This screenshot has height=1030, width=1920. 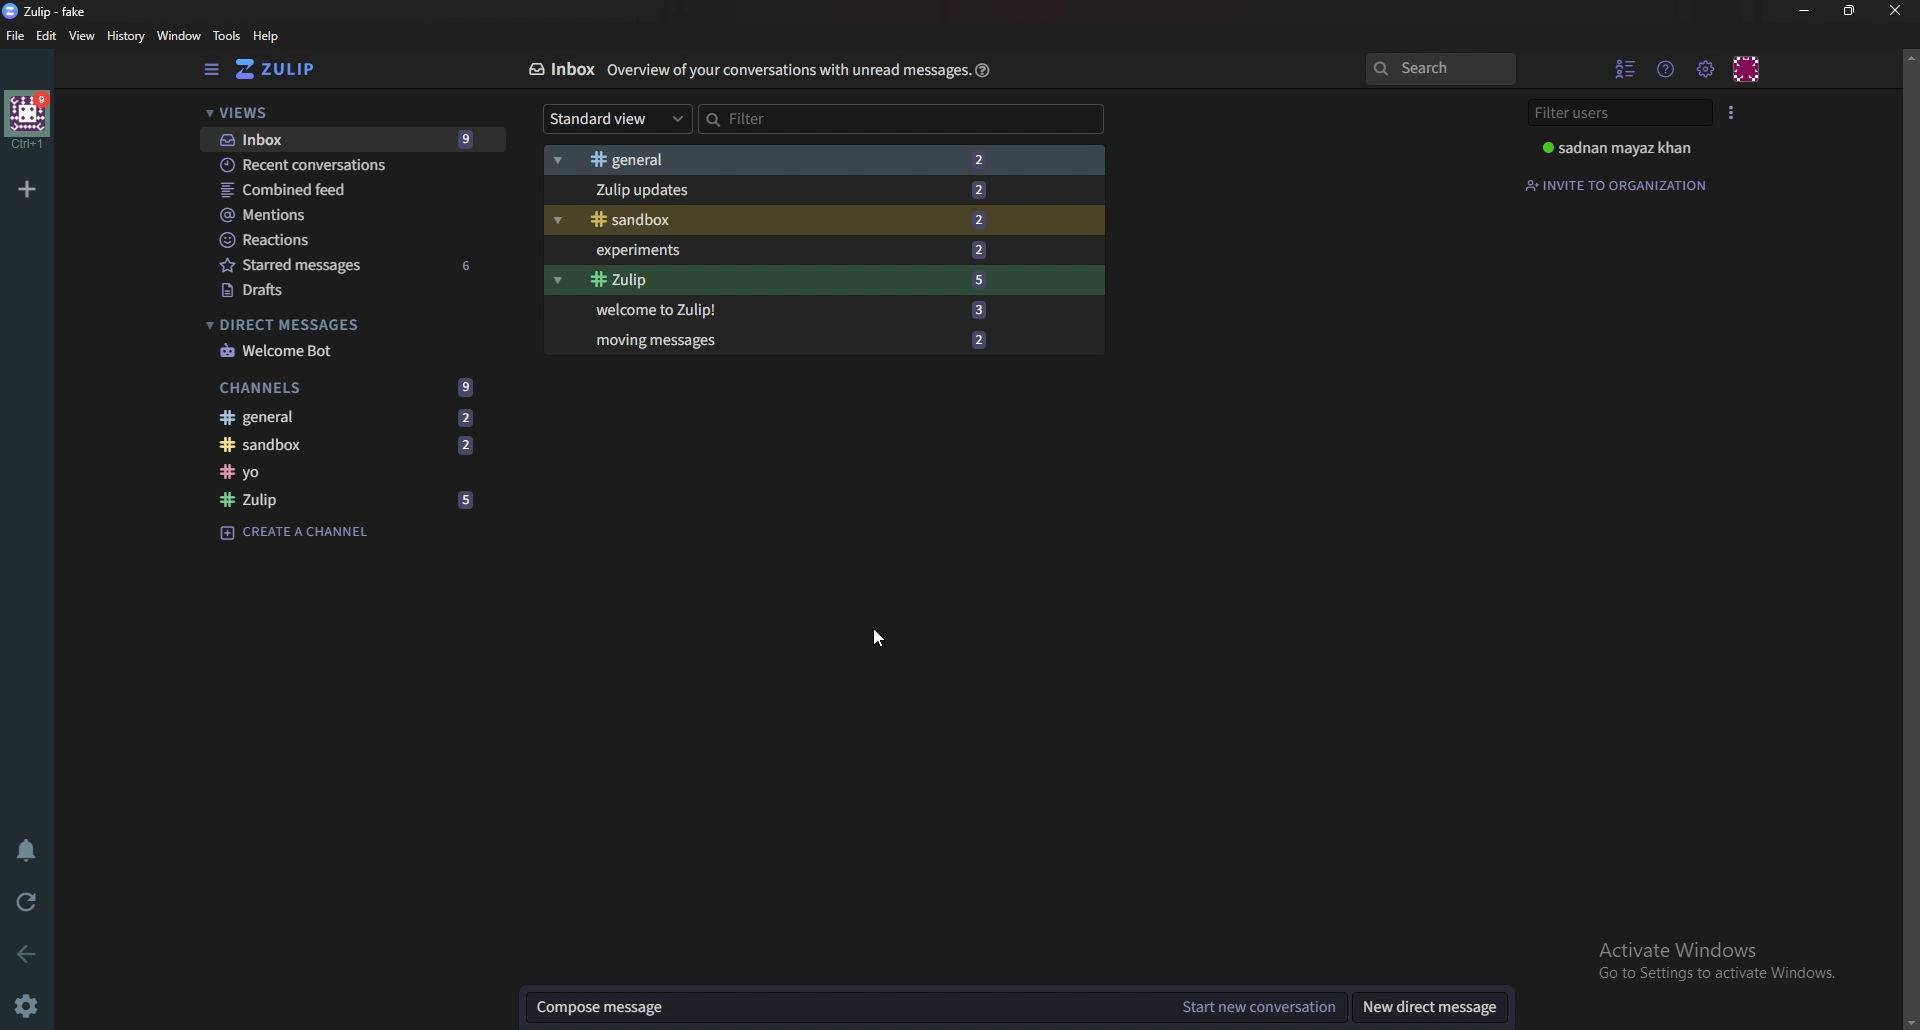 I want to click on Enable do not disturb, so click(x=27, y=849).